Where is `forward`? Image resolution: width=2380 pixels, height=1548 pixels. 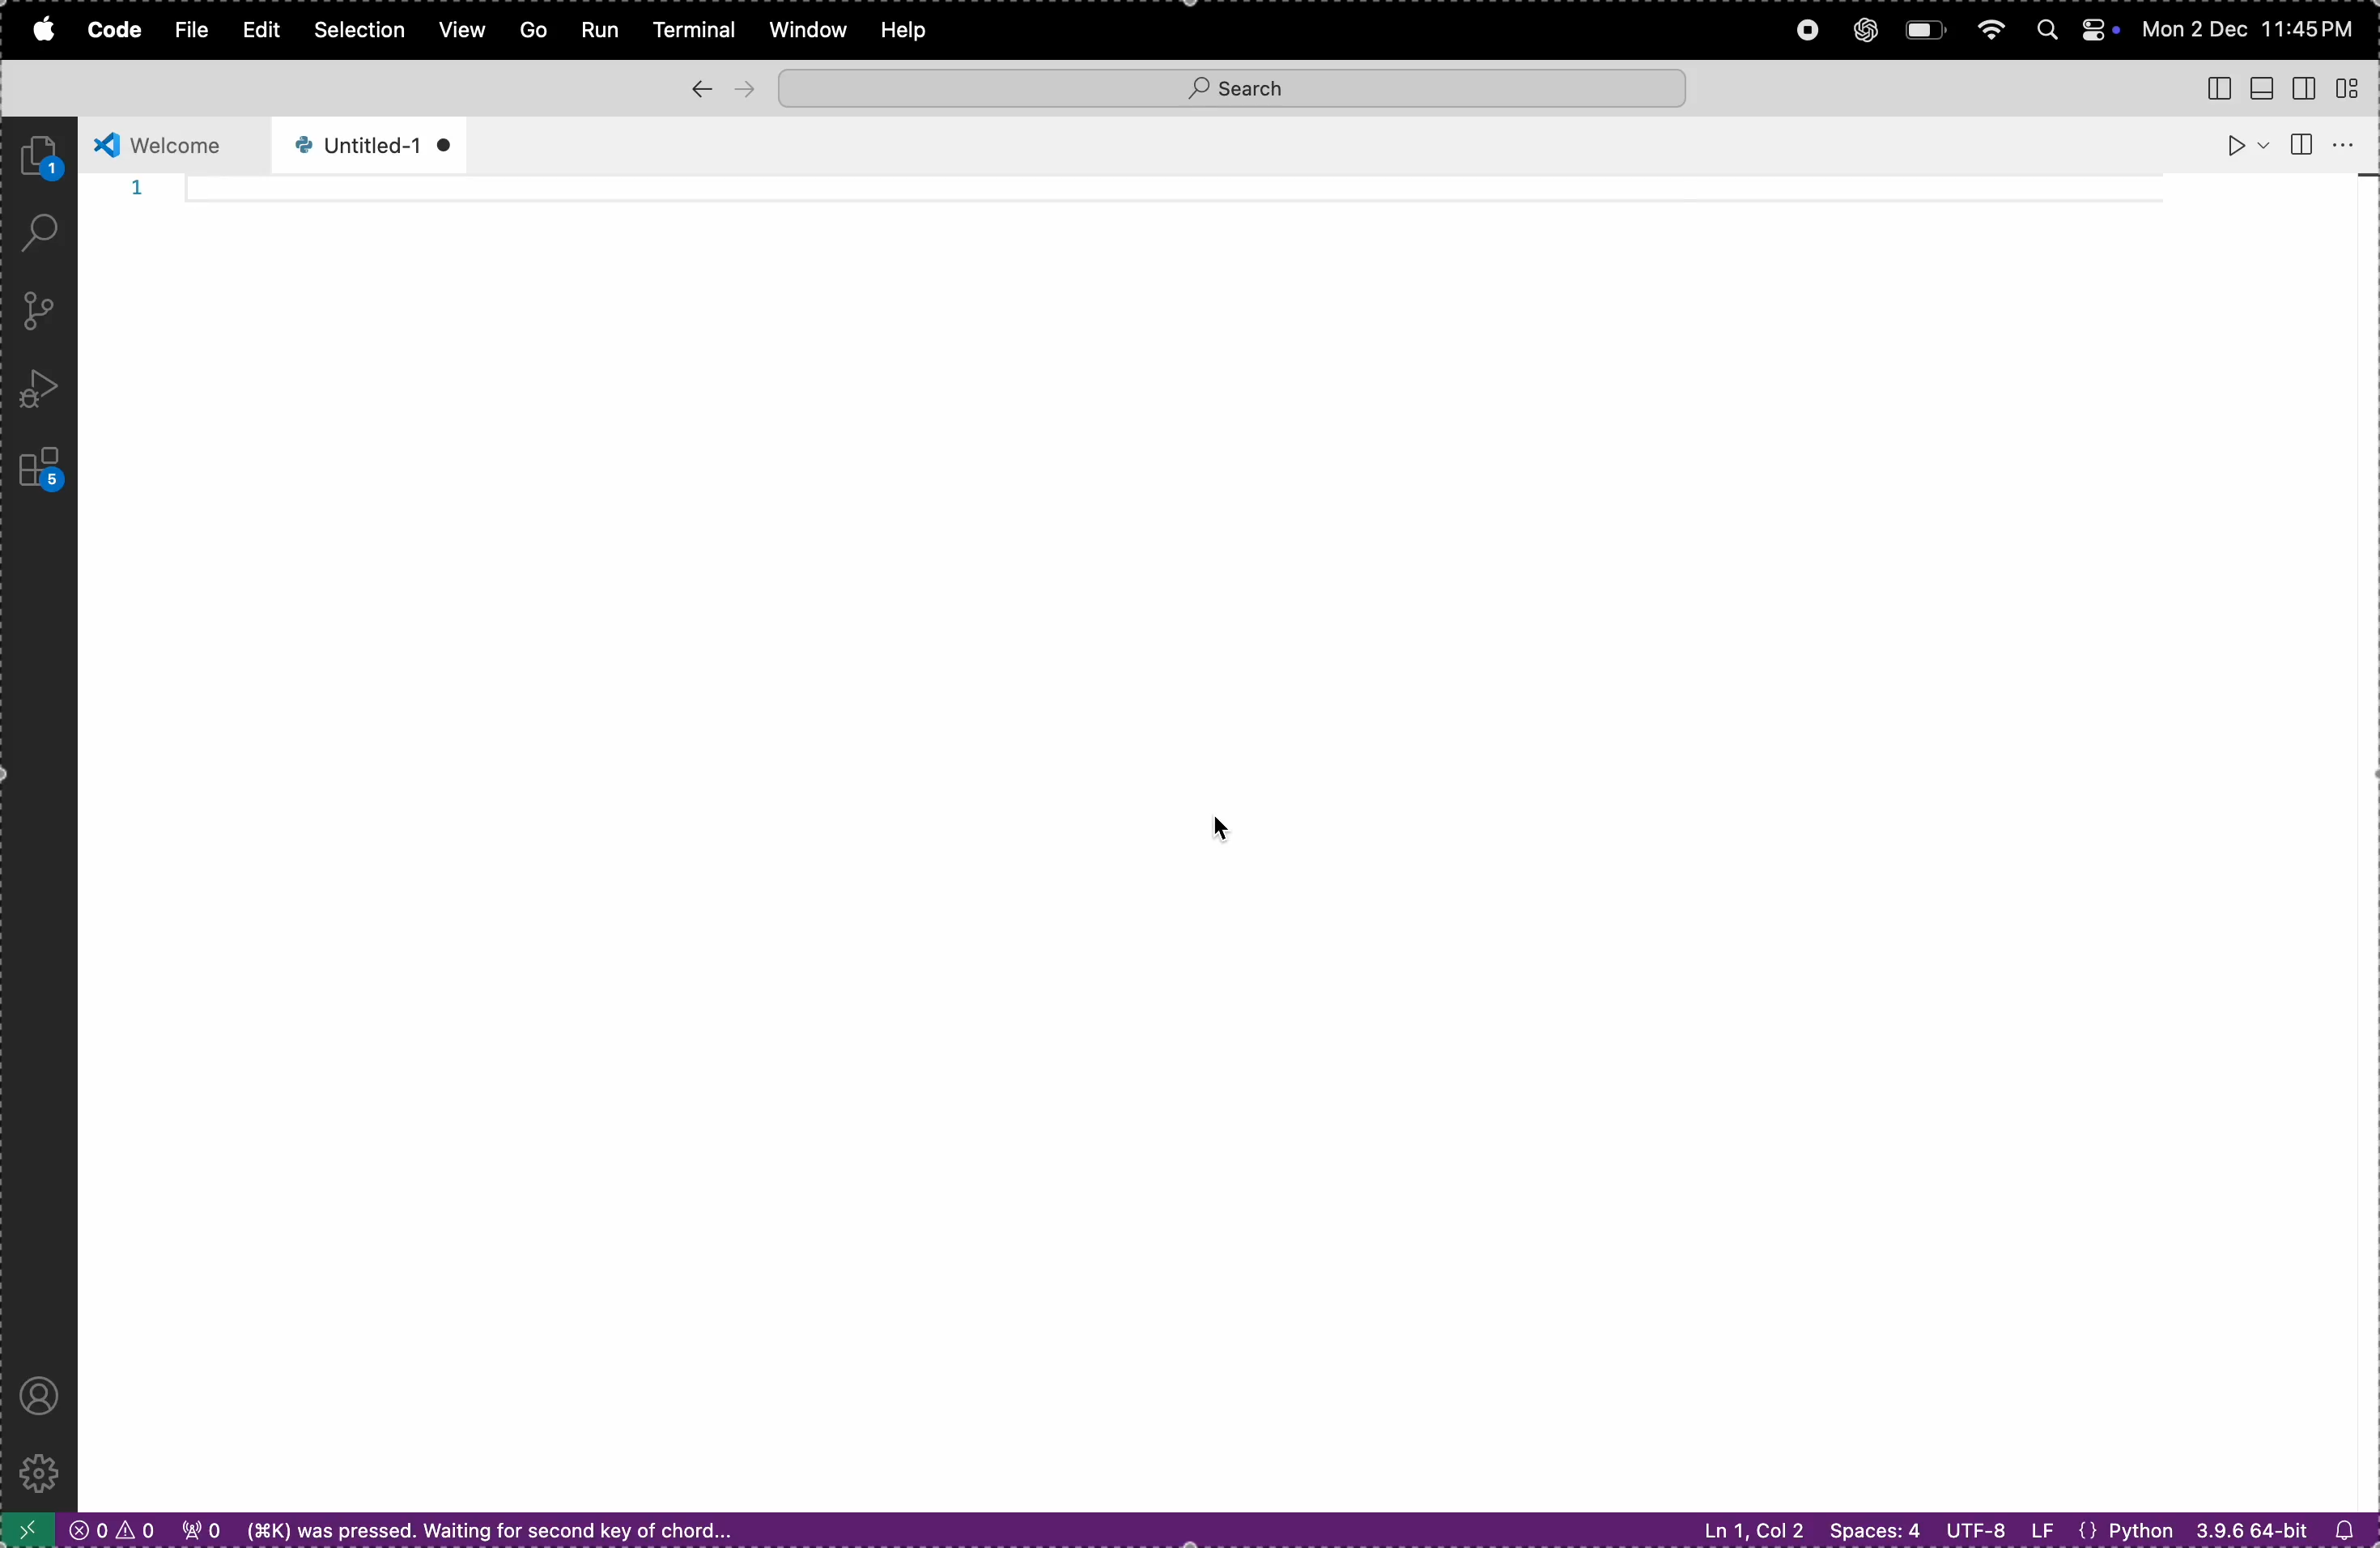
forward is located at coordinates (746, 87).